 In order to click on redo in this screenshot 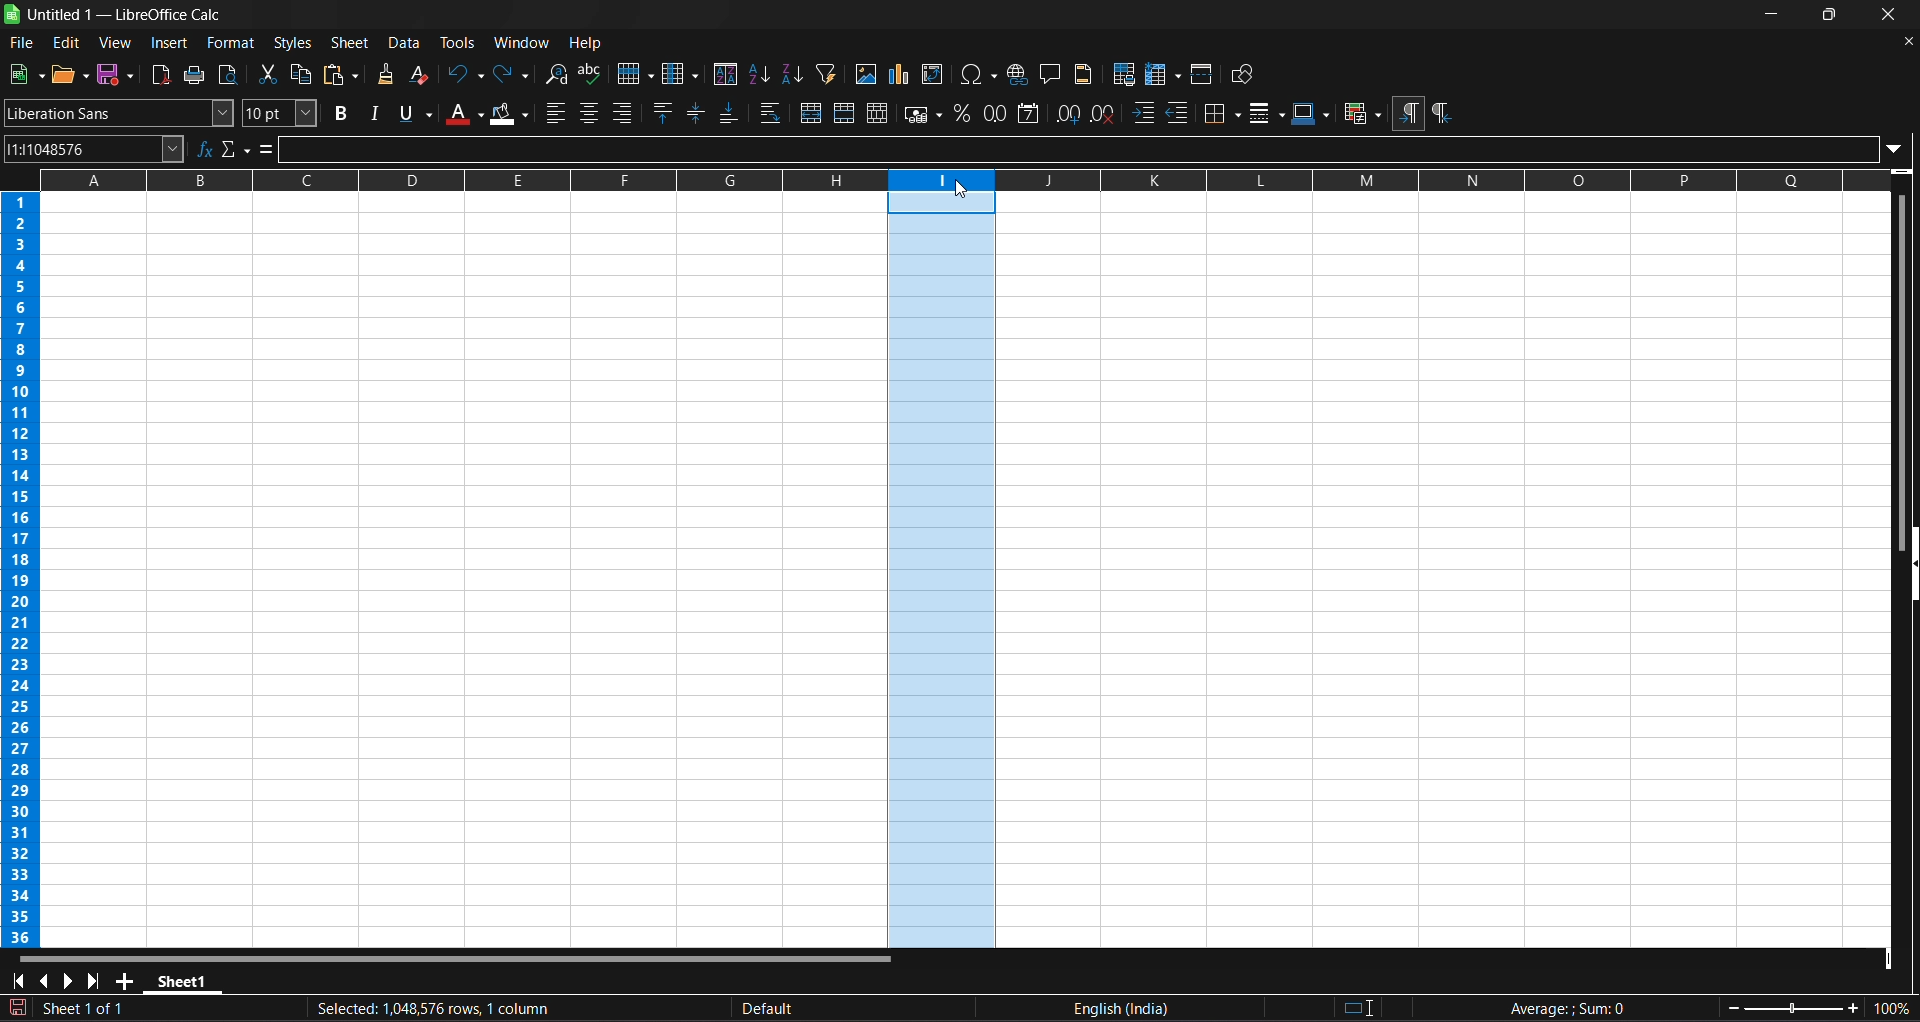, I will do `click(511, 74)`.